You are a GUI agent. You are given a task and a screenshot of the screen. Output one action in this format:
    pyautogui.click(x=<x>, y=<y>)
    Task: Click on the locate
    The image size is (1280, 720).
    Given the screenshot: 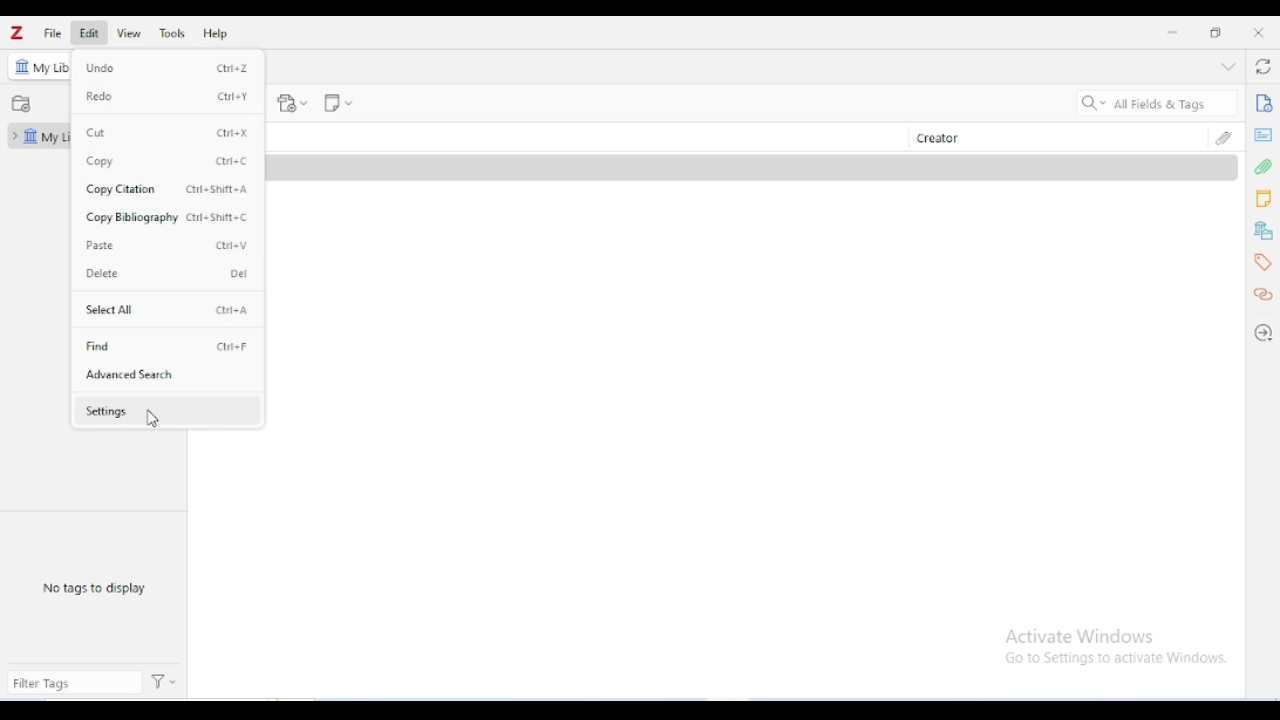 What is the action you would take?
    pyautogui.click(x=1264, y=333)
    